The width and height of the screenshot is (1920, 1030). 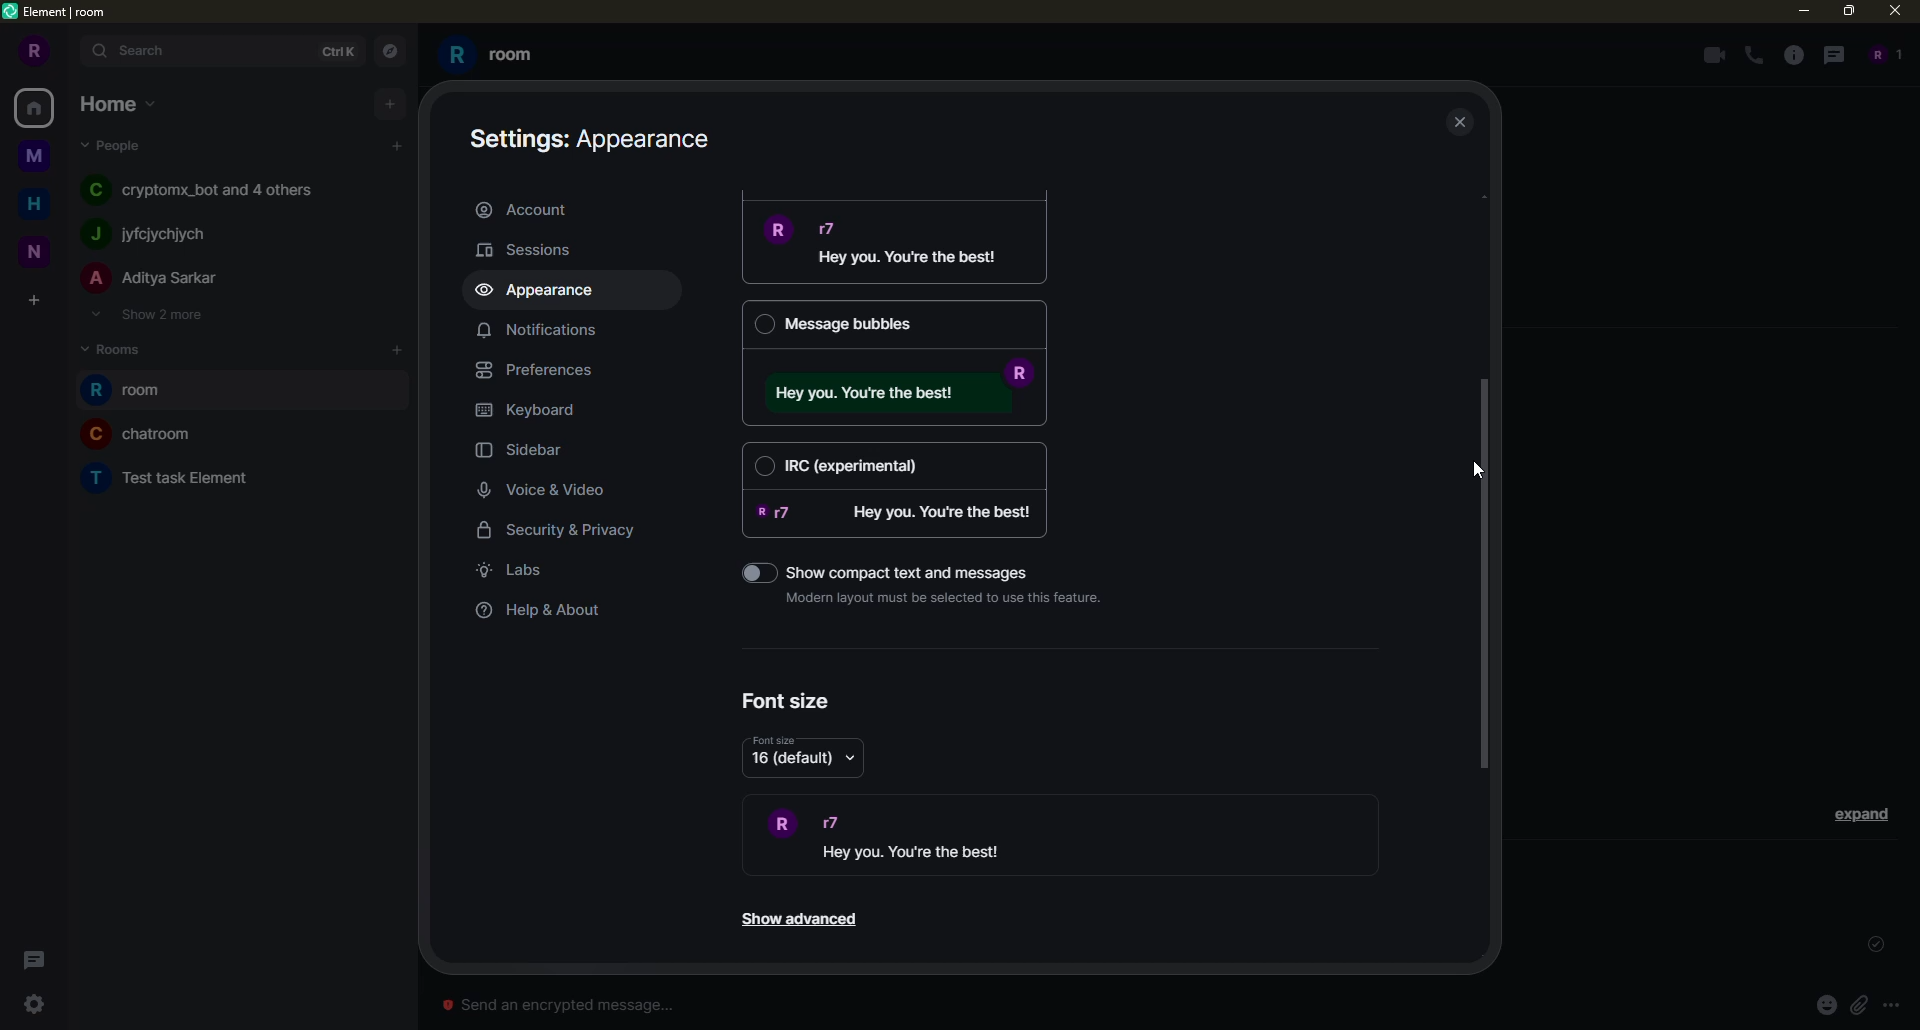 What do you see at coordinates (536, 249) in the screenshot?
I see `sessions` at bounding box center [536, 249].